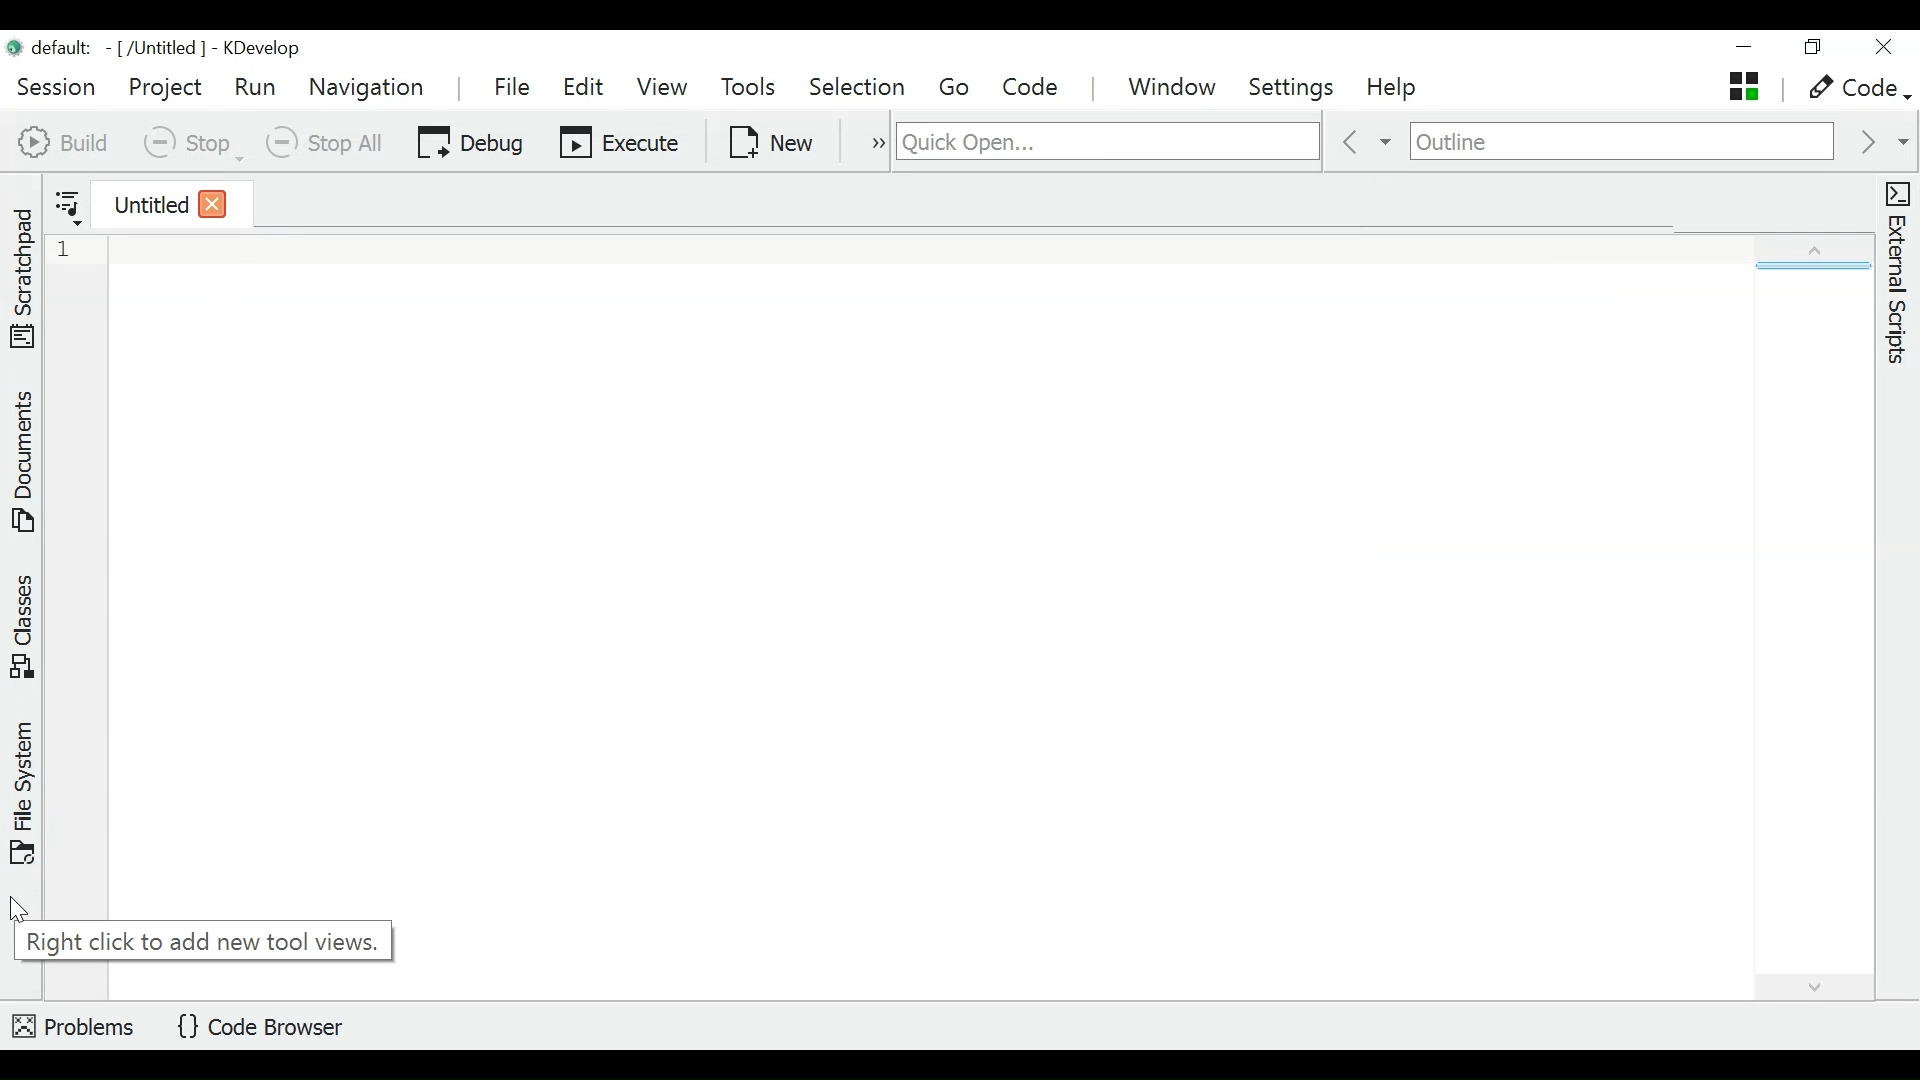  I want to click on File, so click(512, 84).